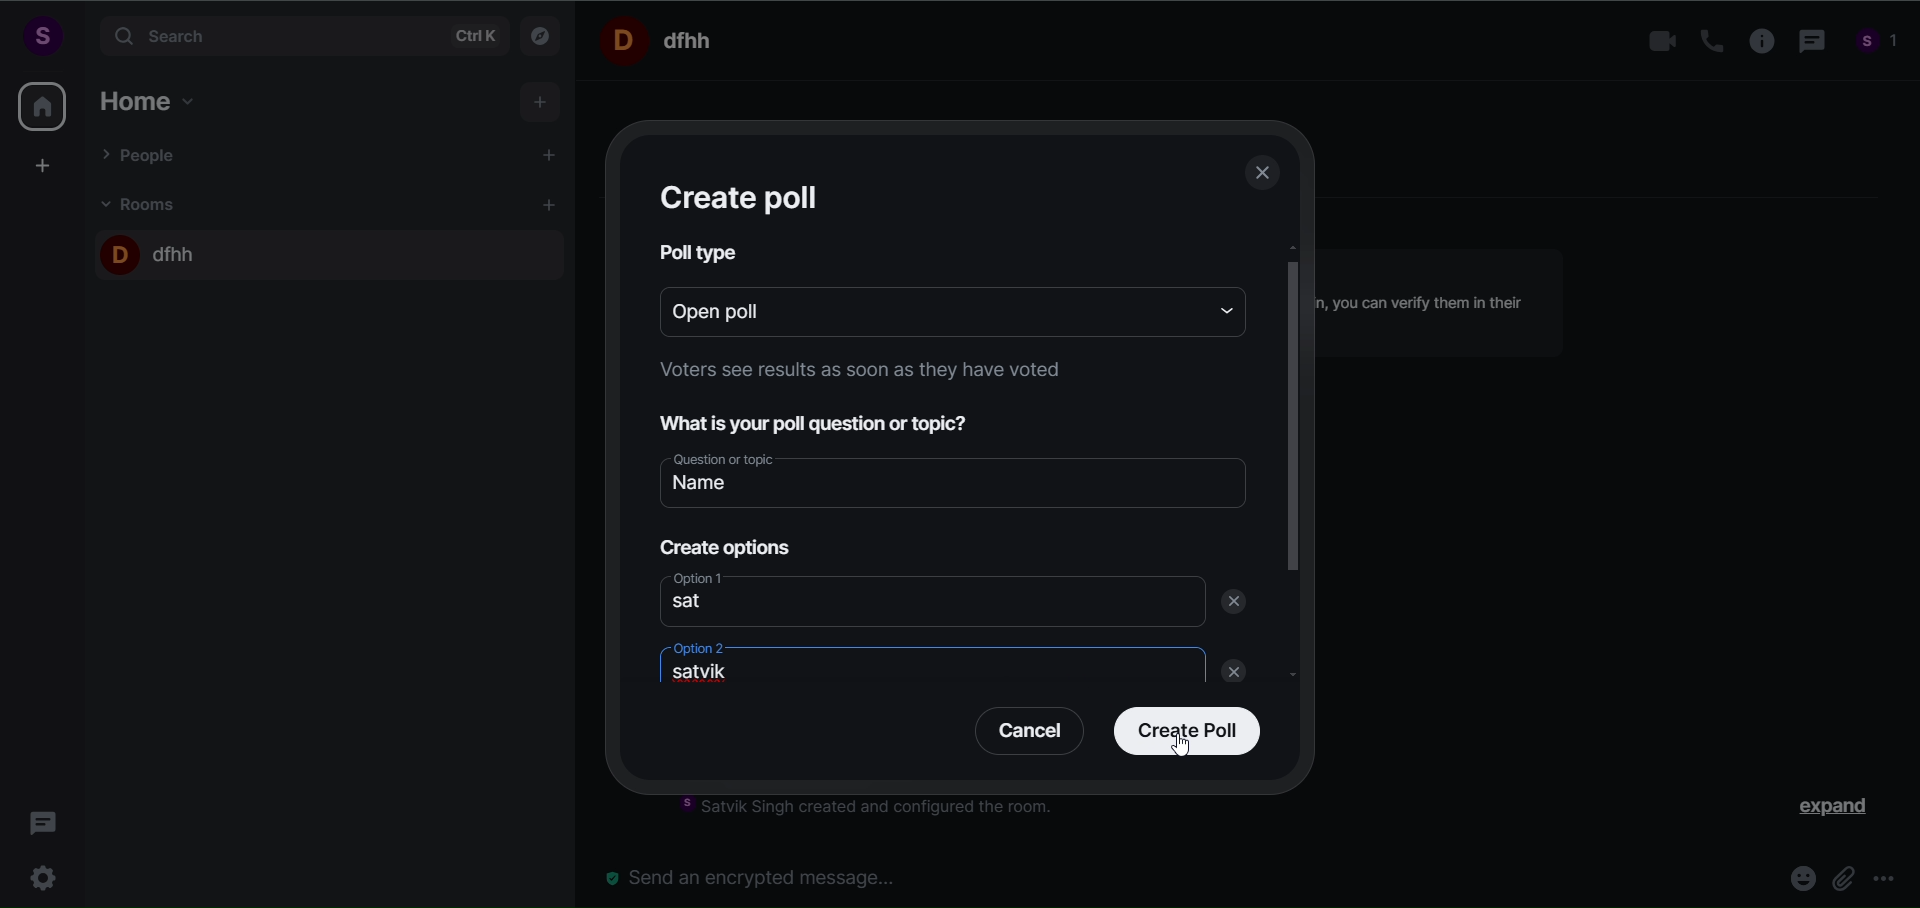  What do you see at coordinates (1294, 505) in the screenshot?
I see `Scroll bar` at bounding box center [1294, 505].